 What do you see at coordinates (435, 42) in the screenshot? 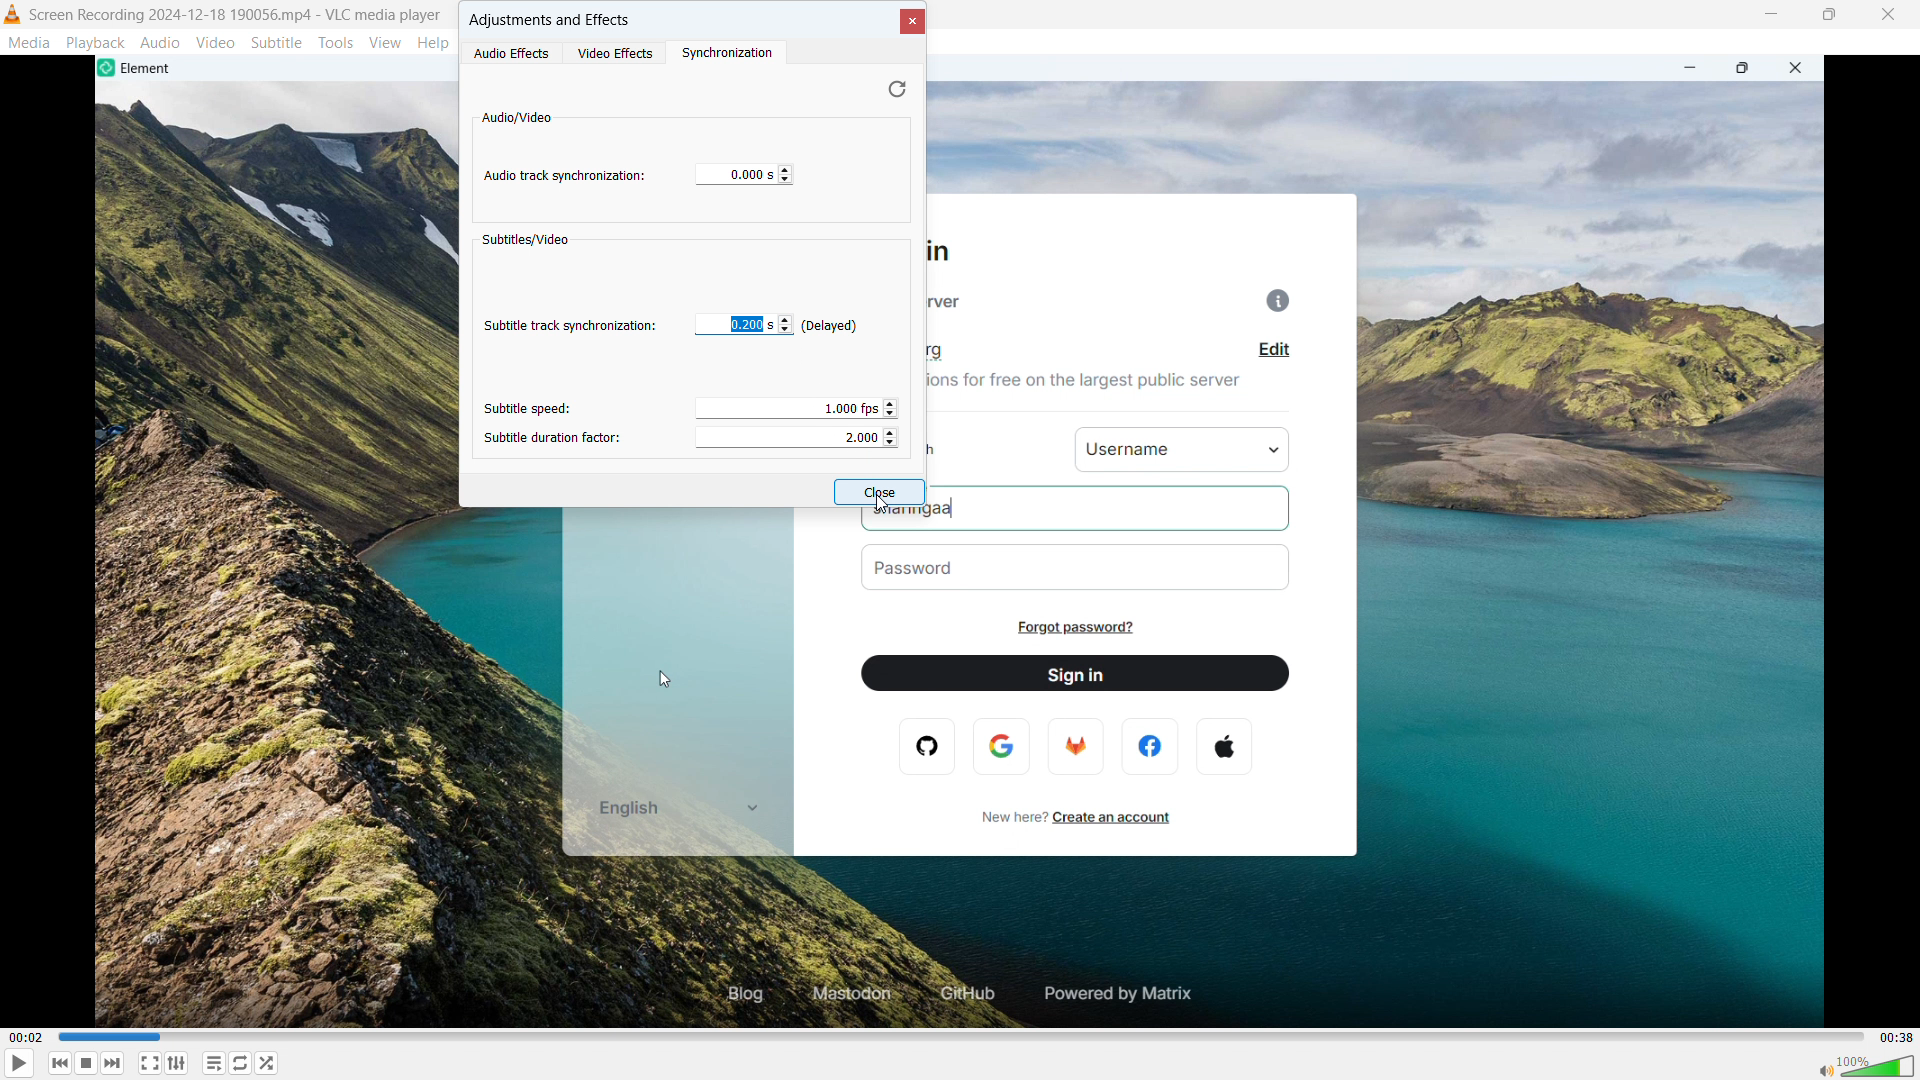
I see `help` at bounding box center [435, 42].